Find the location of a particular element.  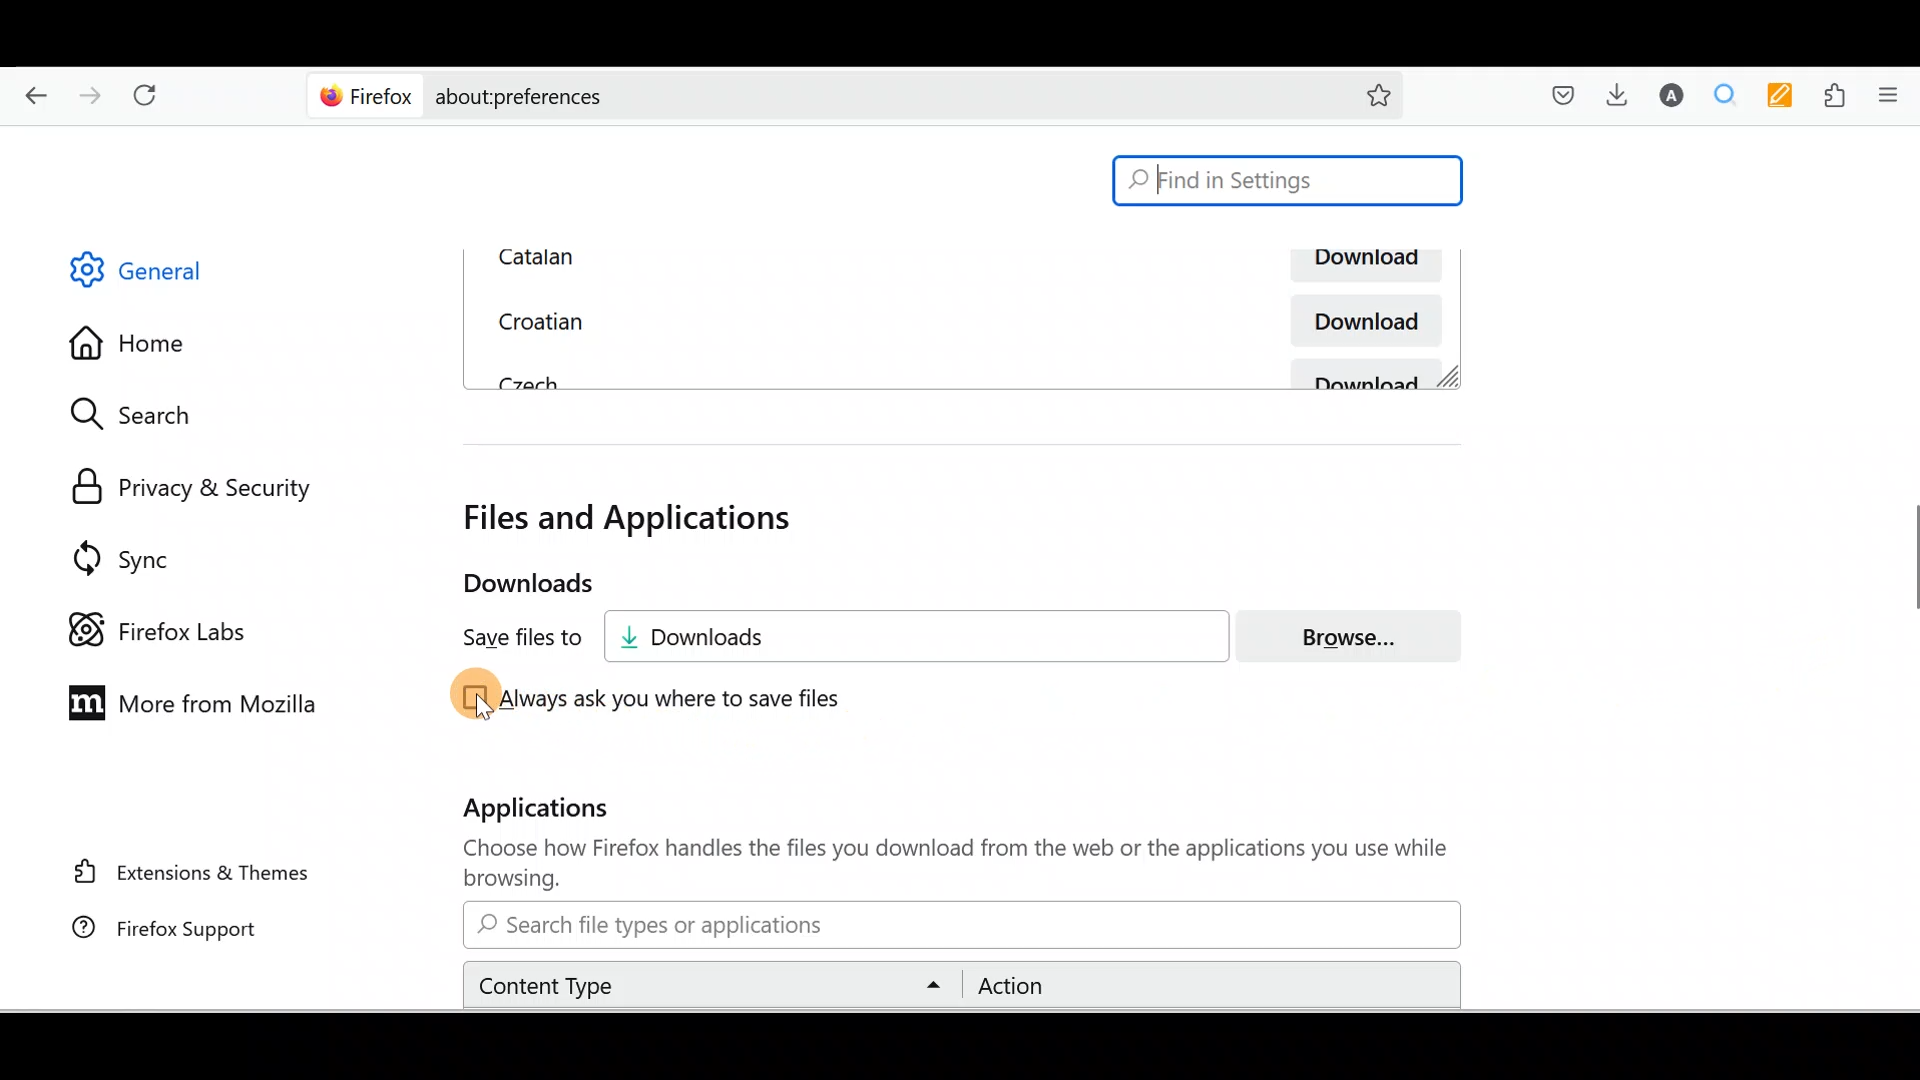

Mouse up - scroll bar is located at coordinates (1898, 571).